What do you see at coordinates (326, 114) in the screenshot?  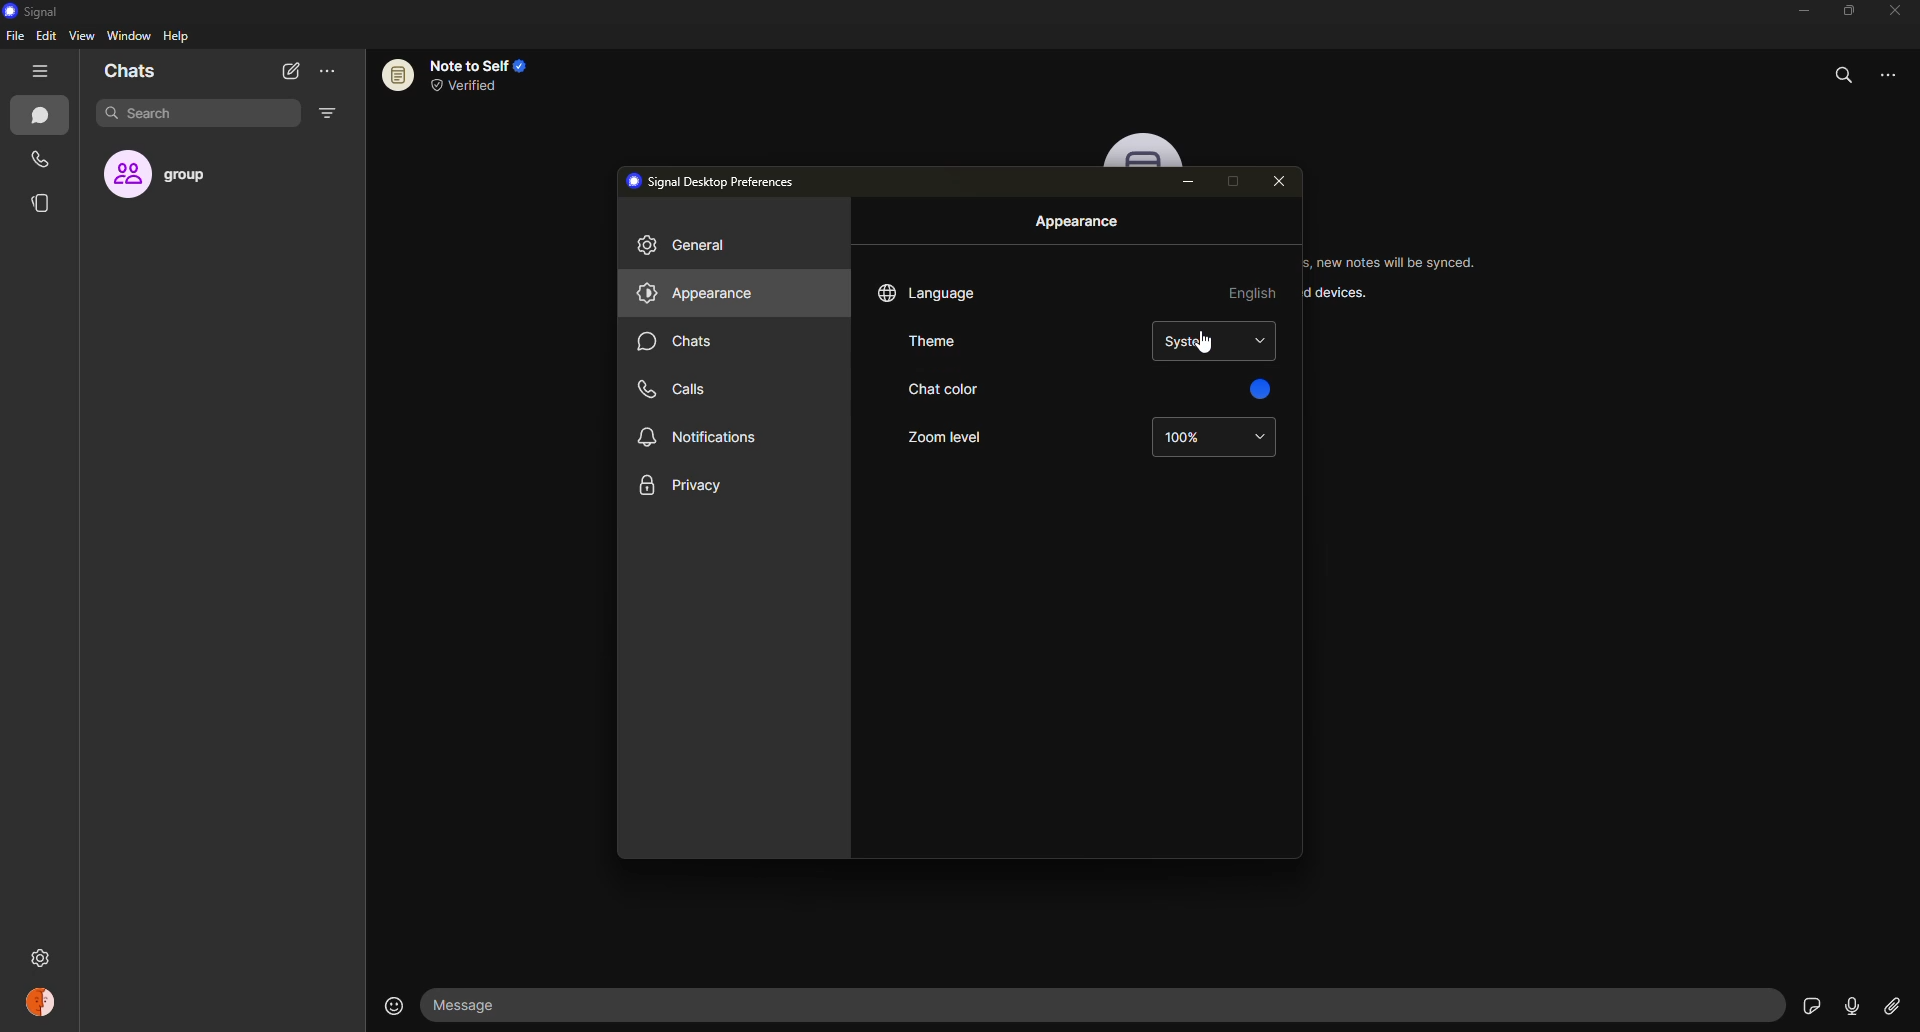 I see `filter` at bounding box center [326, 114].